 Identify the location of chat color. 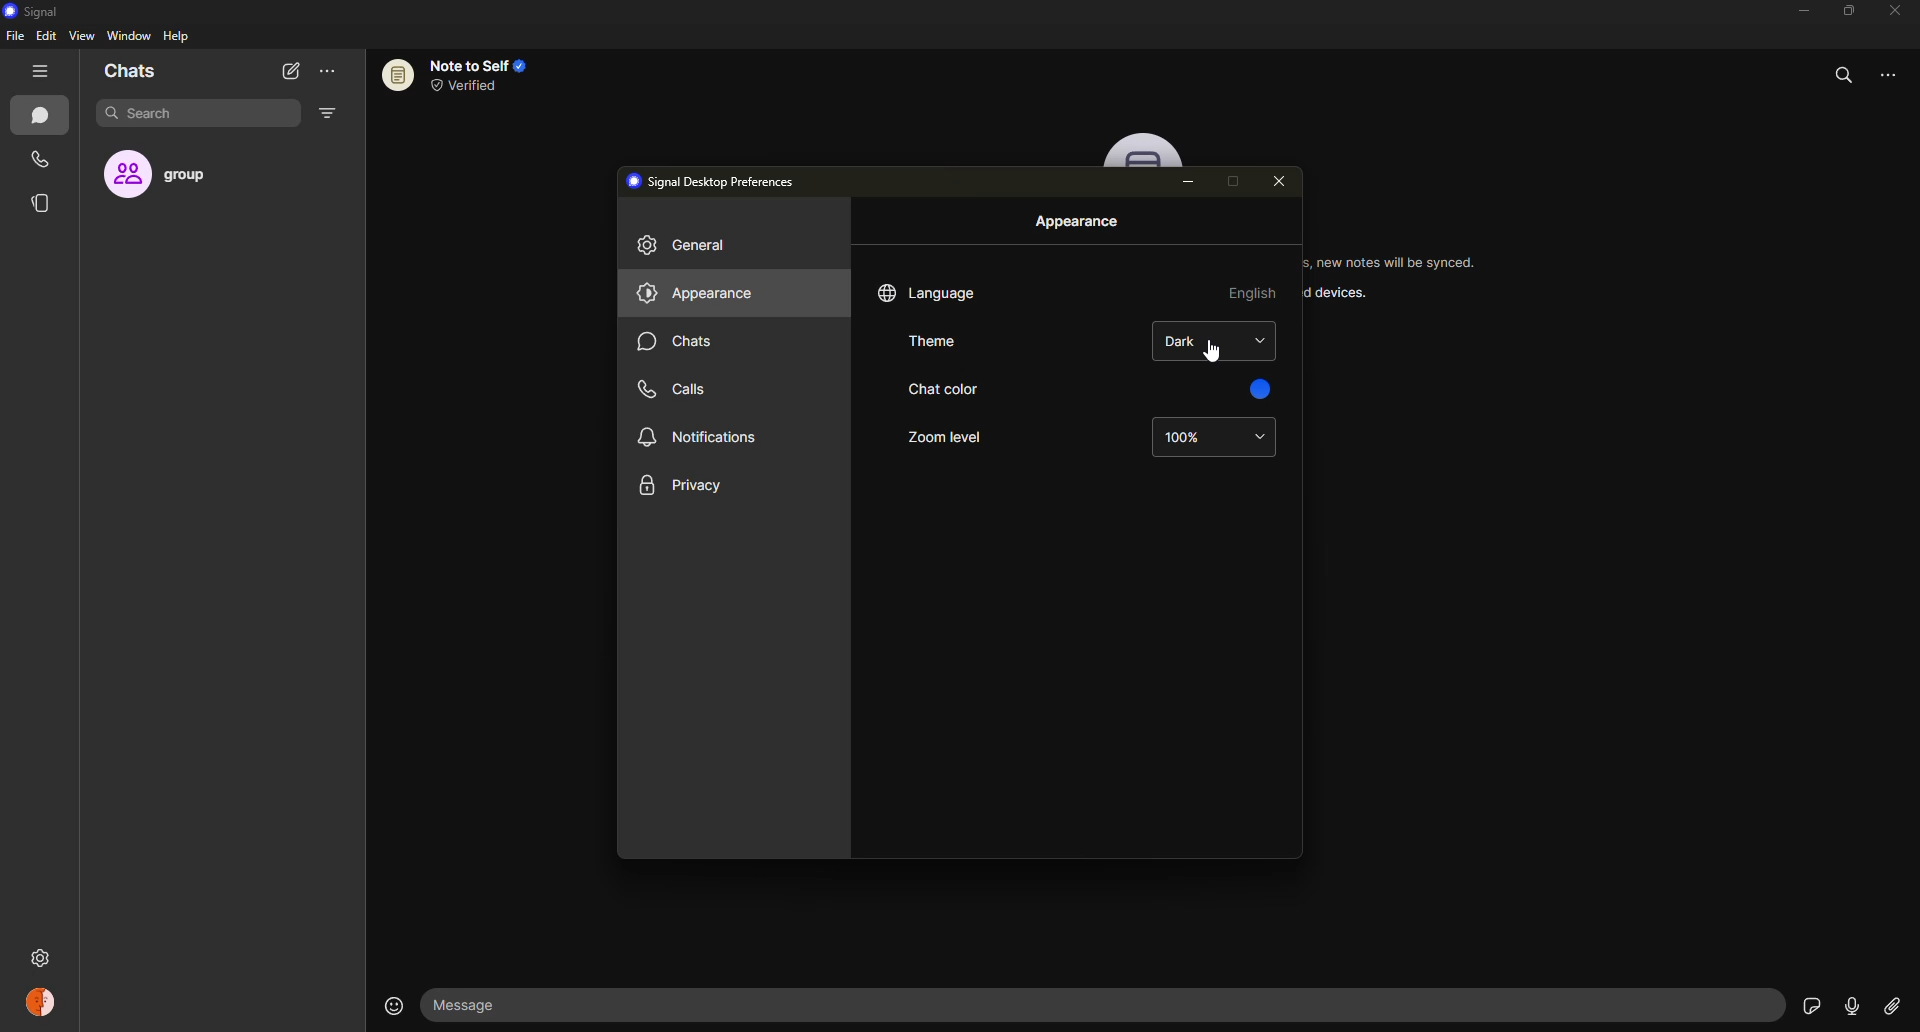
(942, 389).